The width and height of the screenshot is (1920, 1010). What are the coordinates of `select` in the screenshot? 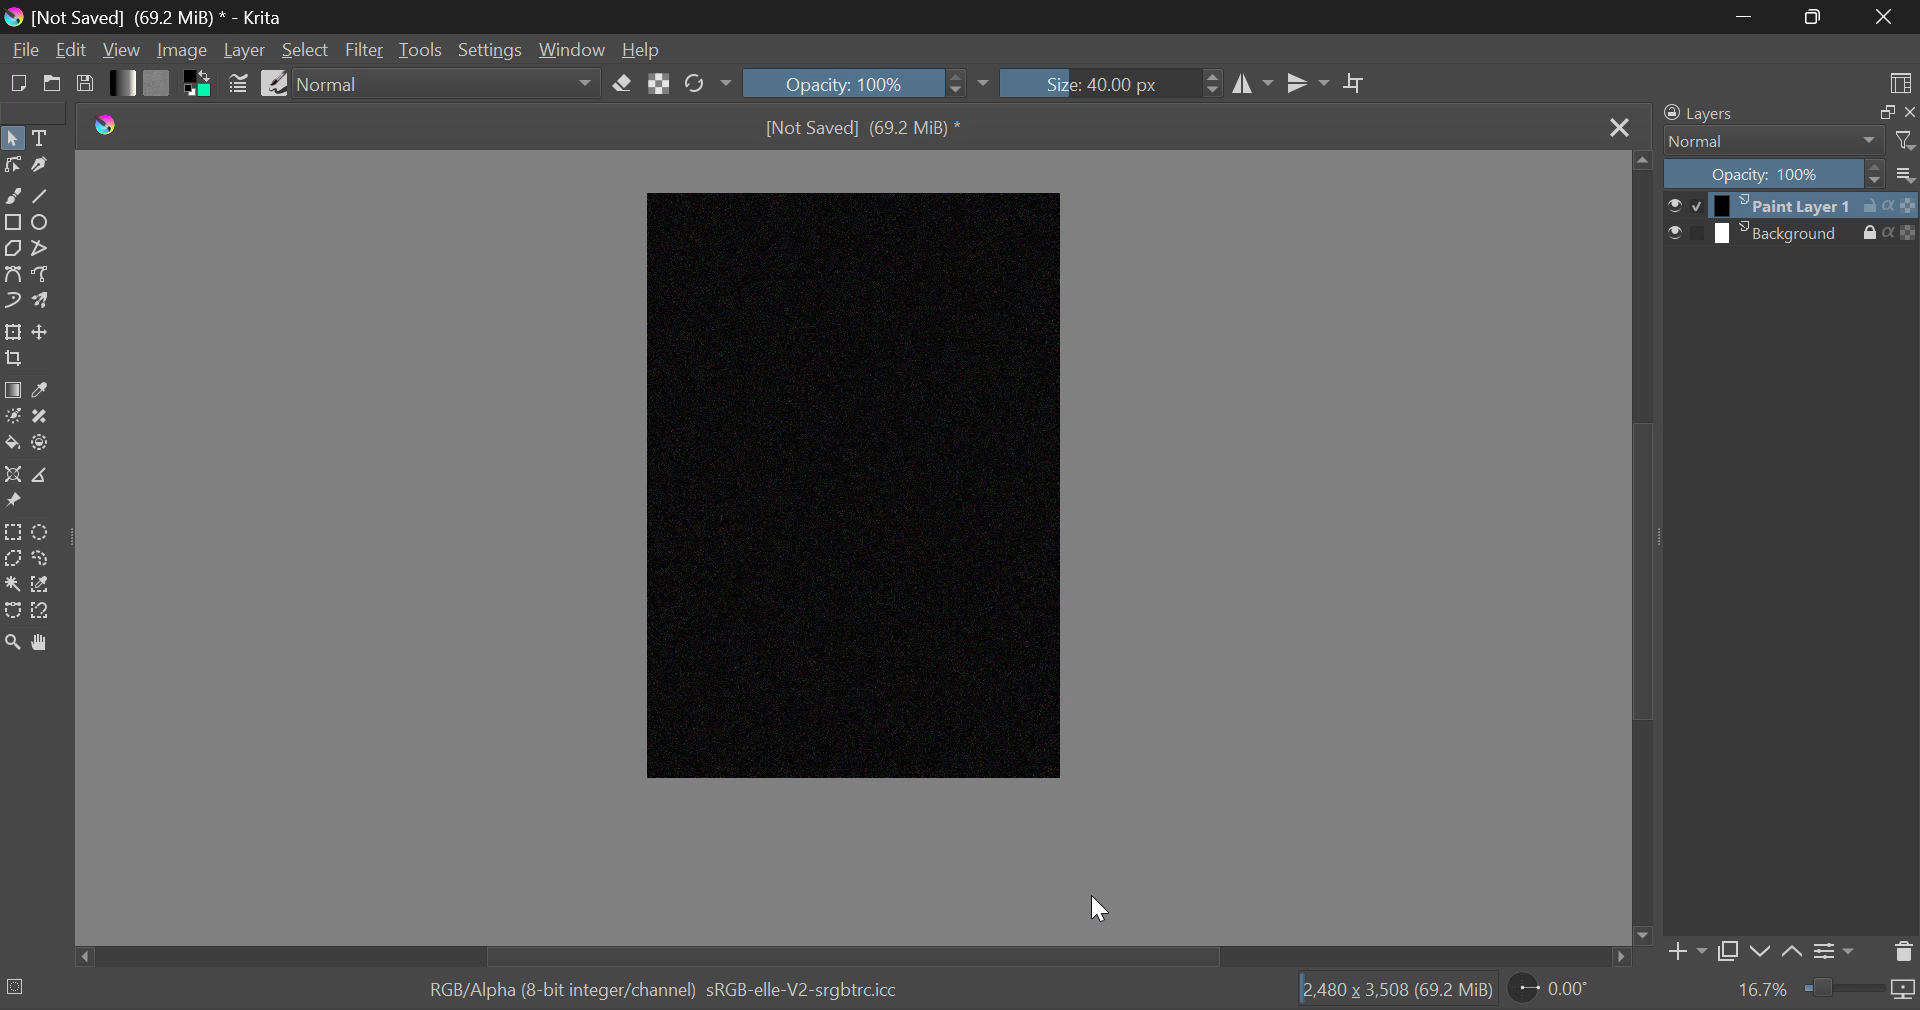 It's located at (1671, 203).